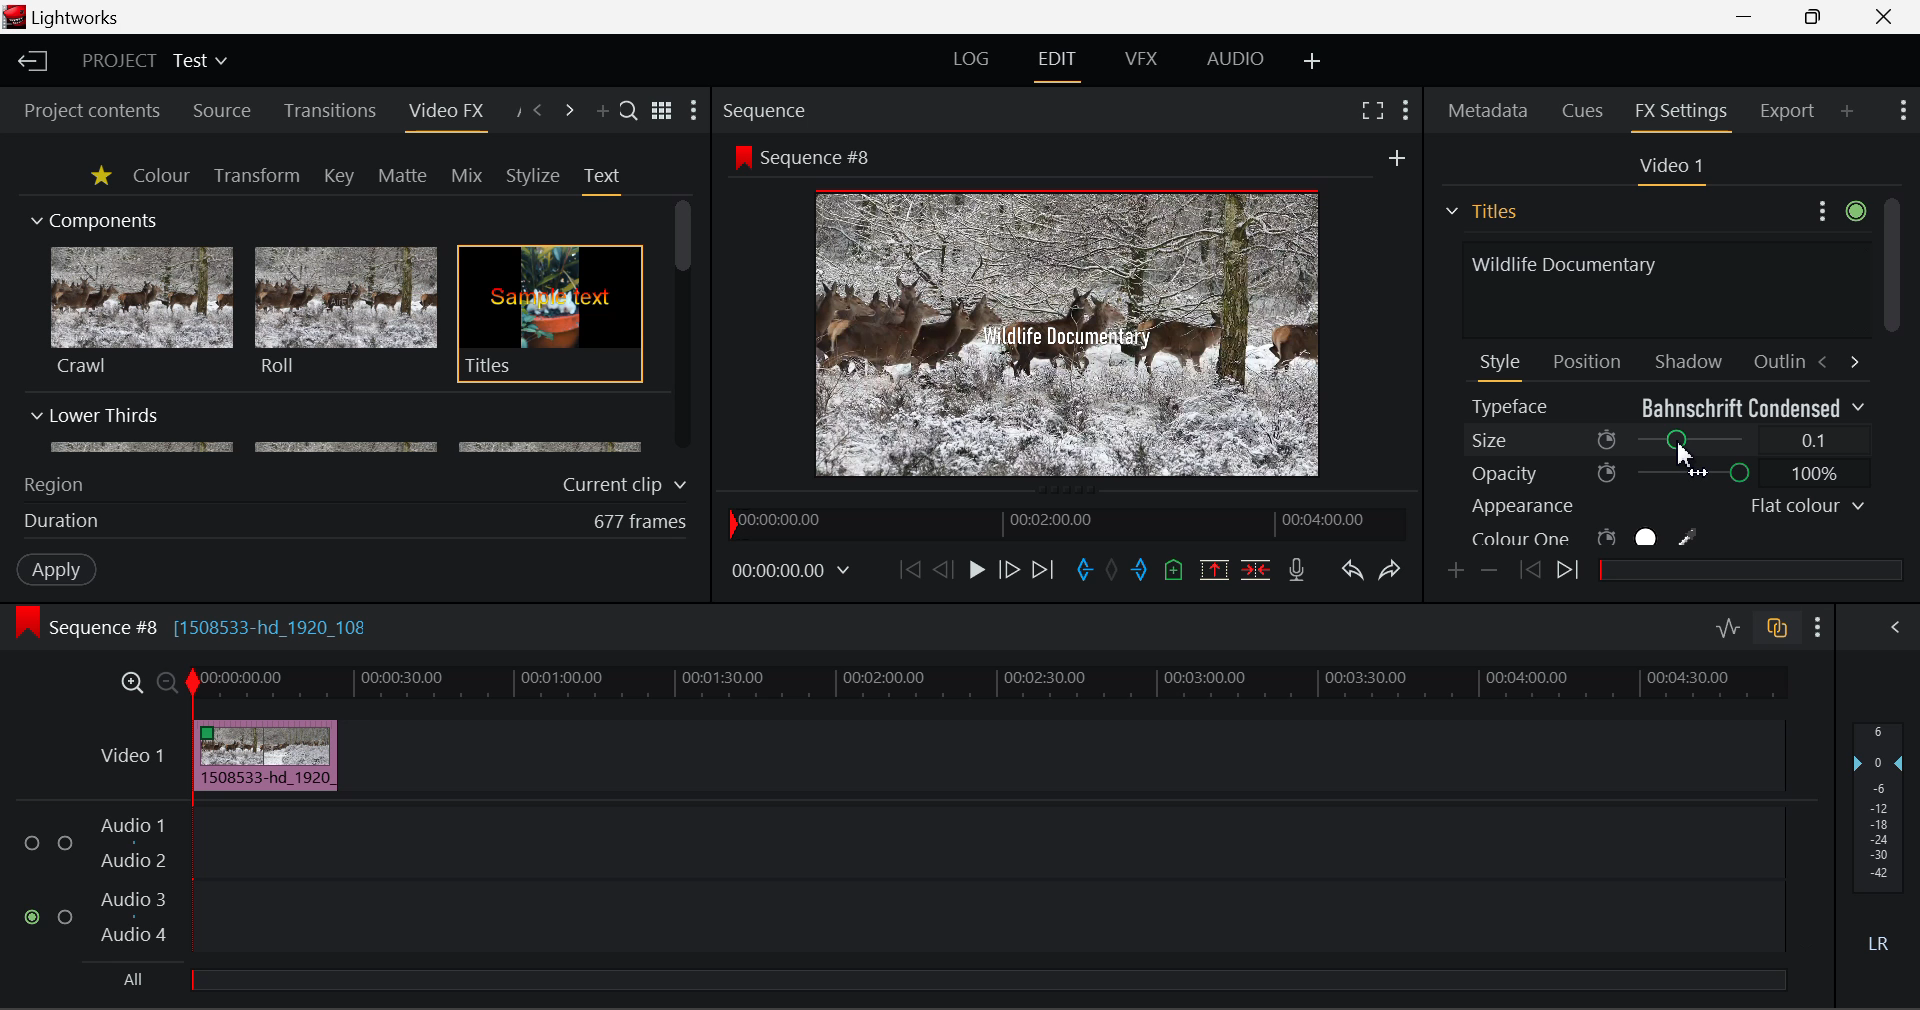  I want to click on Outline, so click(1776, 359).